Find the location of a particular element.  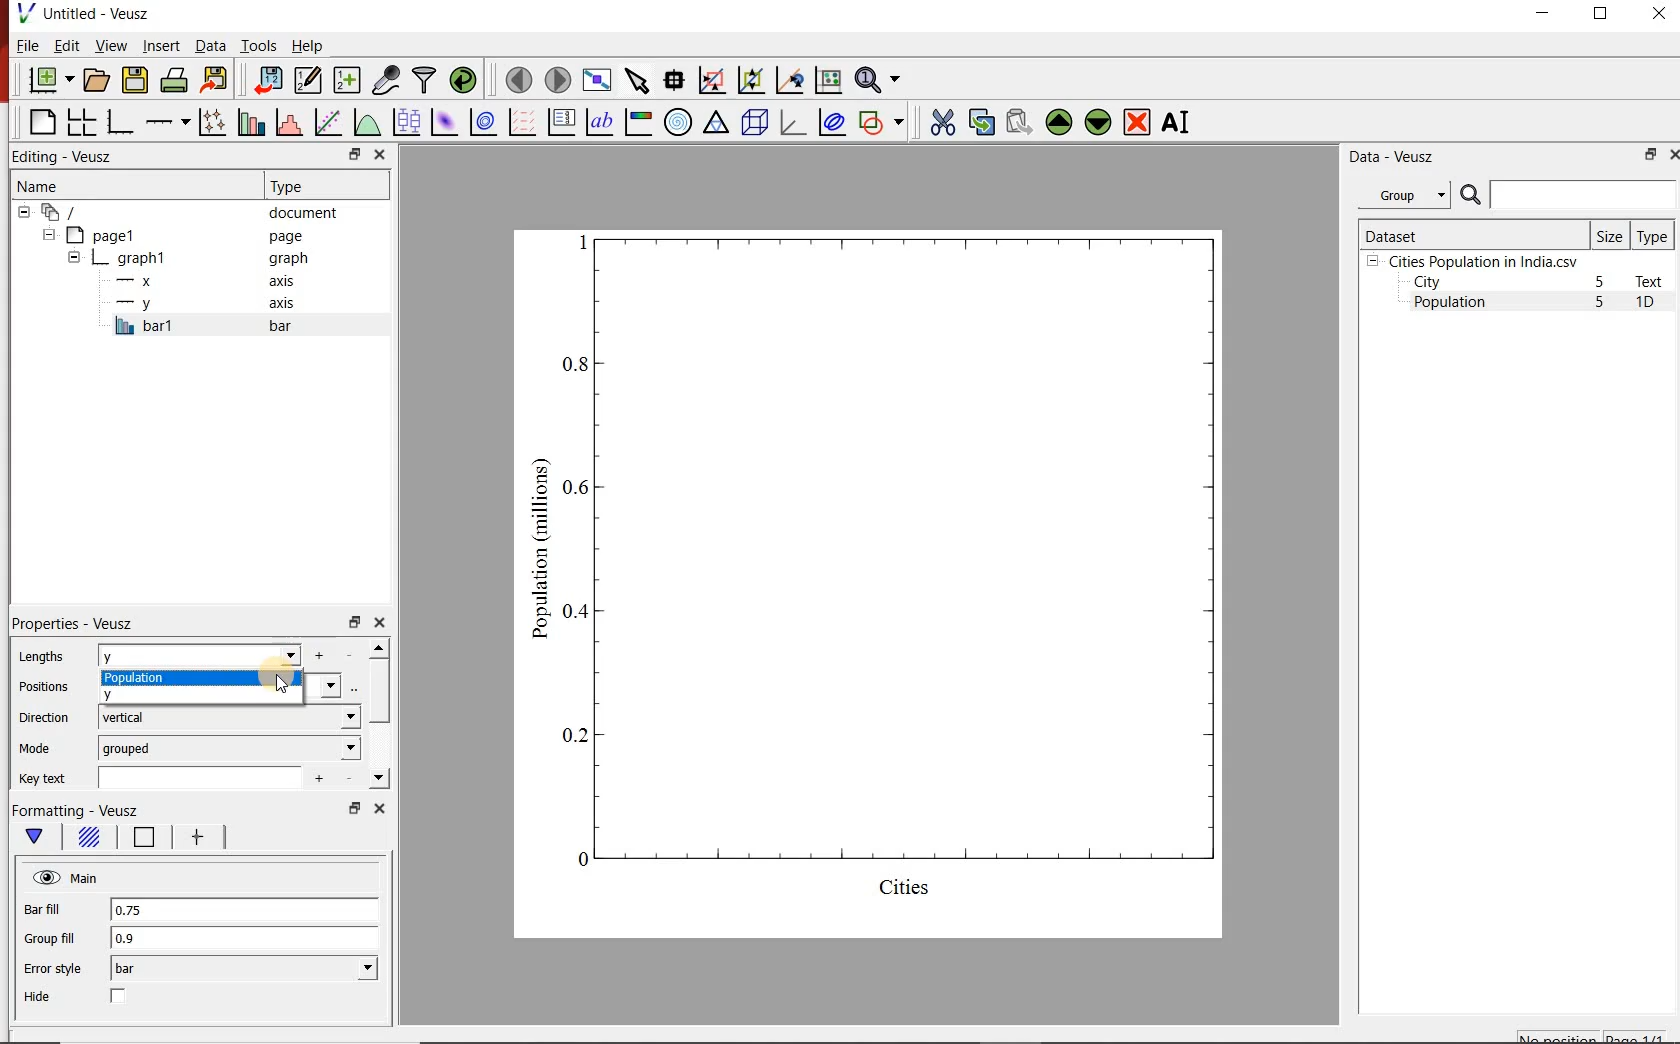

Bar fill is located at coordinates (56, 910).